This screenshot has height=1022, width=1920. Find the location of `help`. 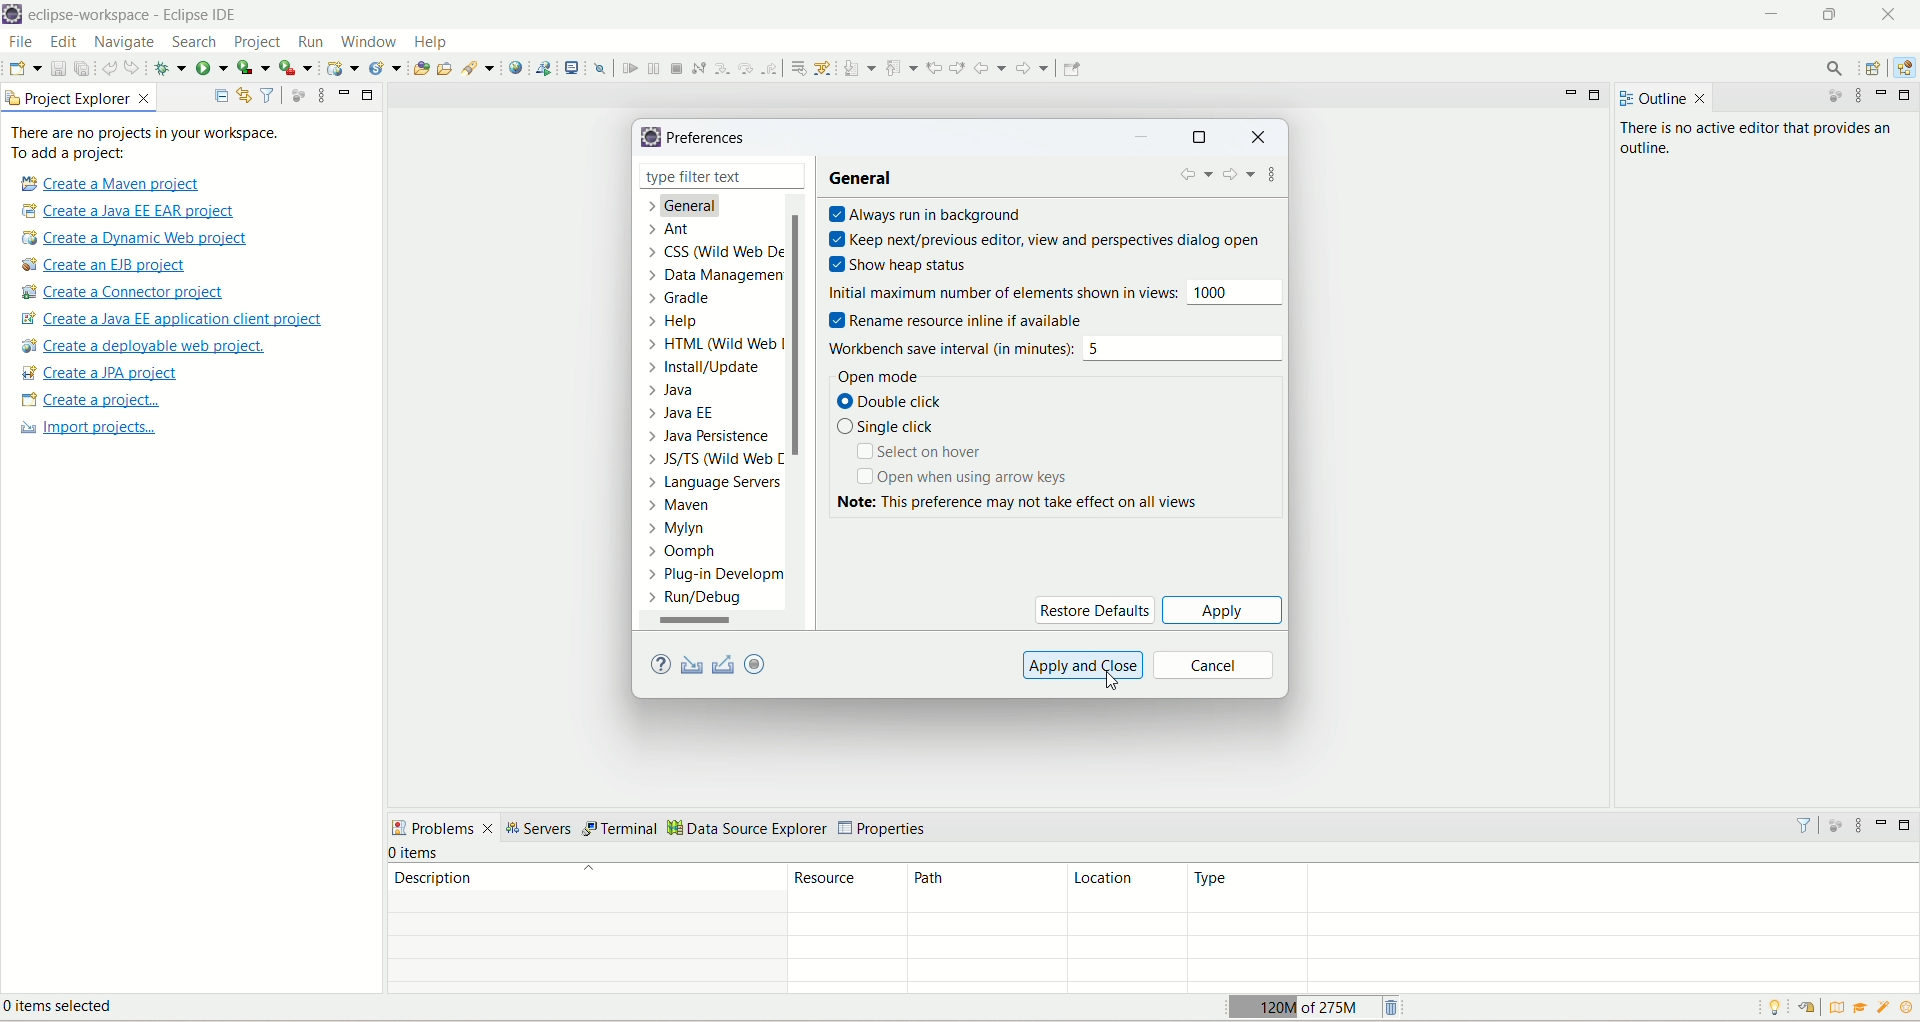

help is located at coordinates (433, 42).